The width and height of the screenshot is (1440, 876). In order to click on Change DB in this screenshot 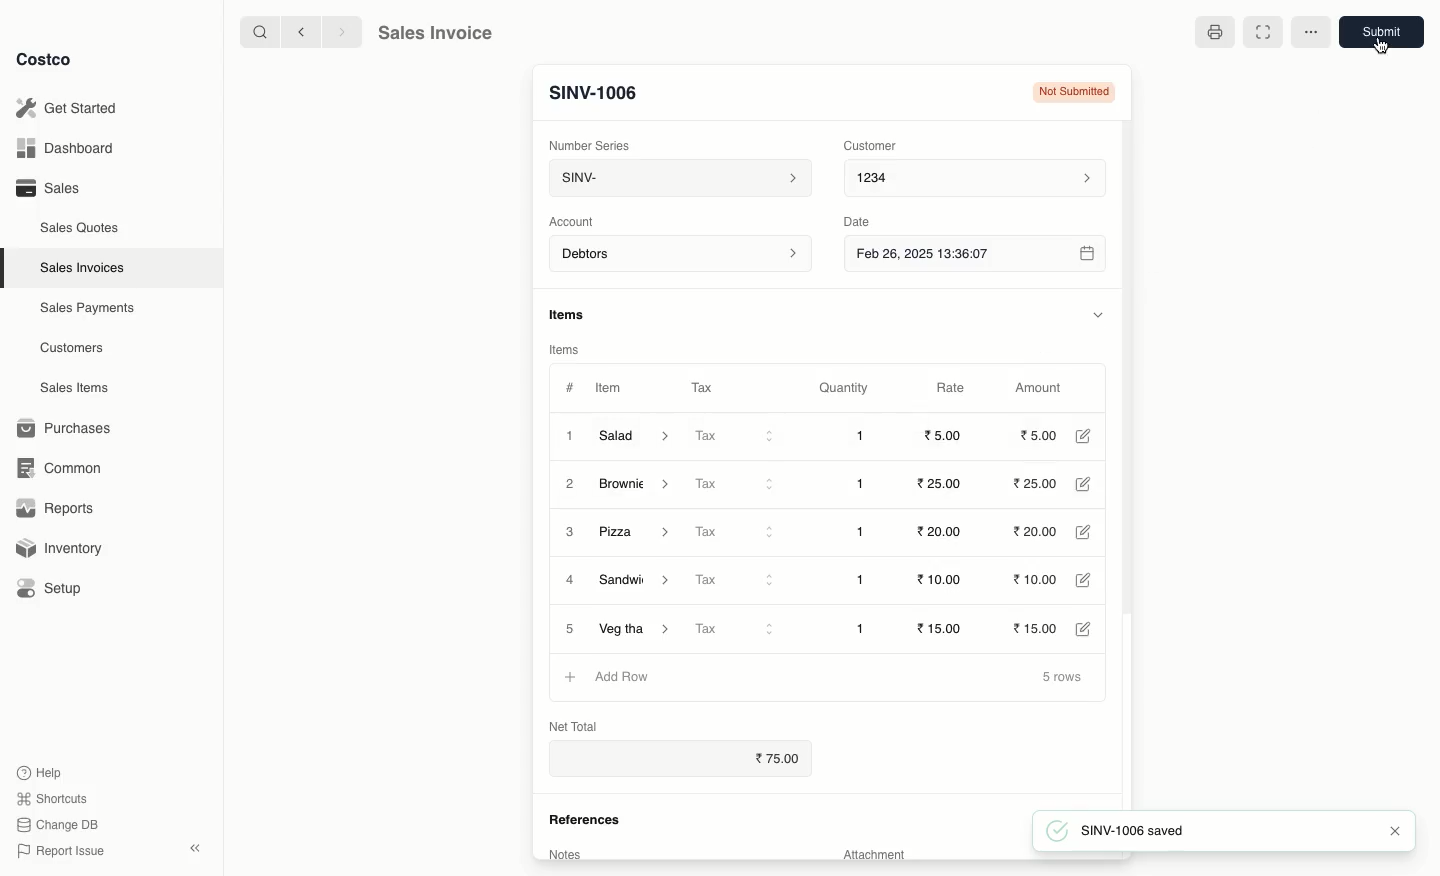, I will do `click(54, 823)`.